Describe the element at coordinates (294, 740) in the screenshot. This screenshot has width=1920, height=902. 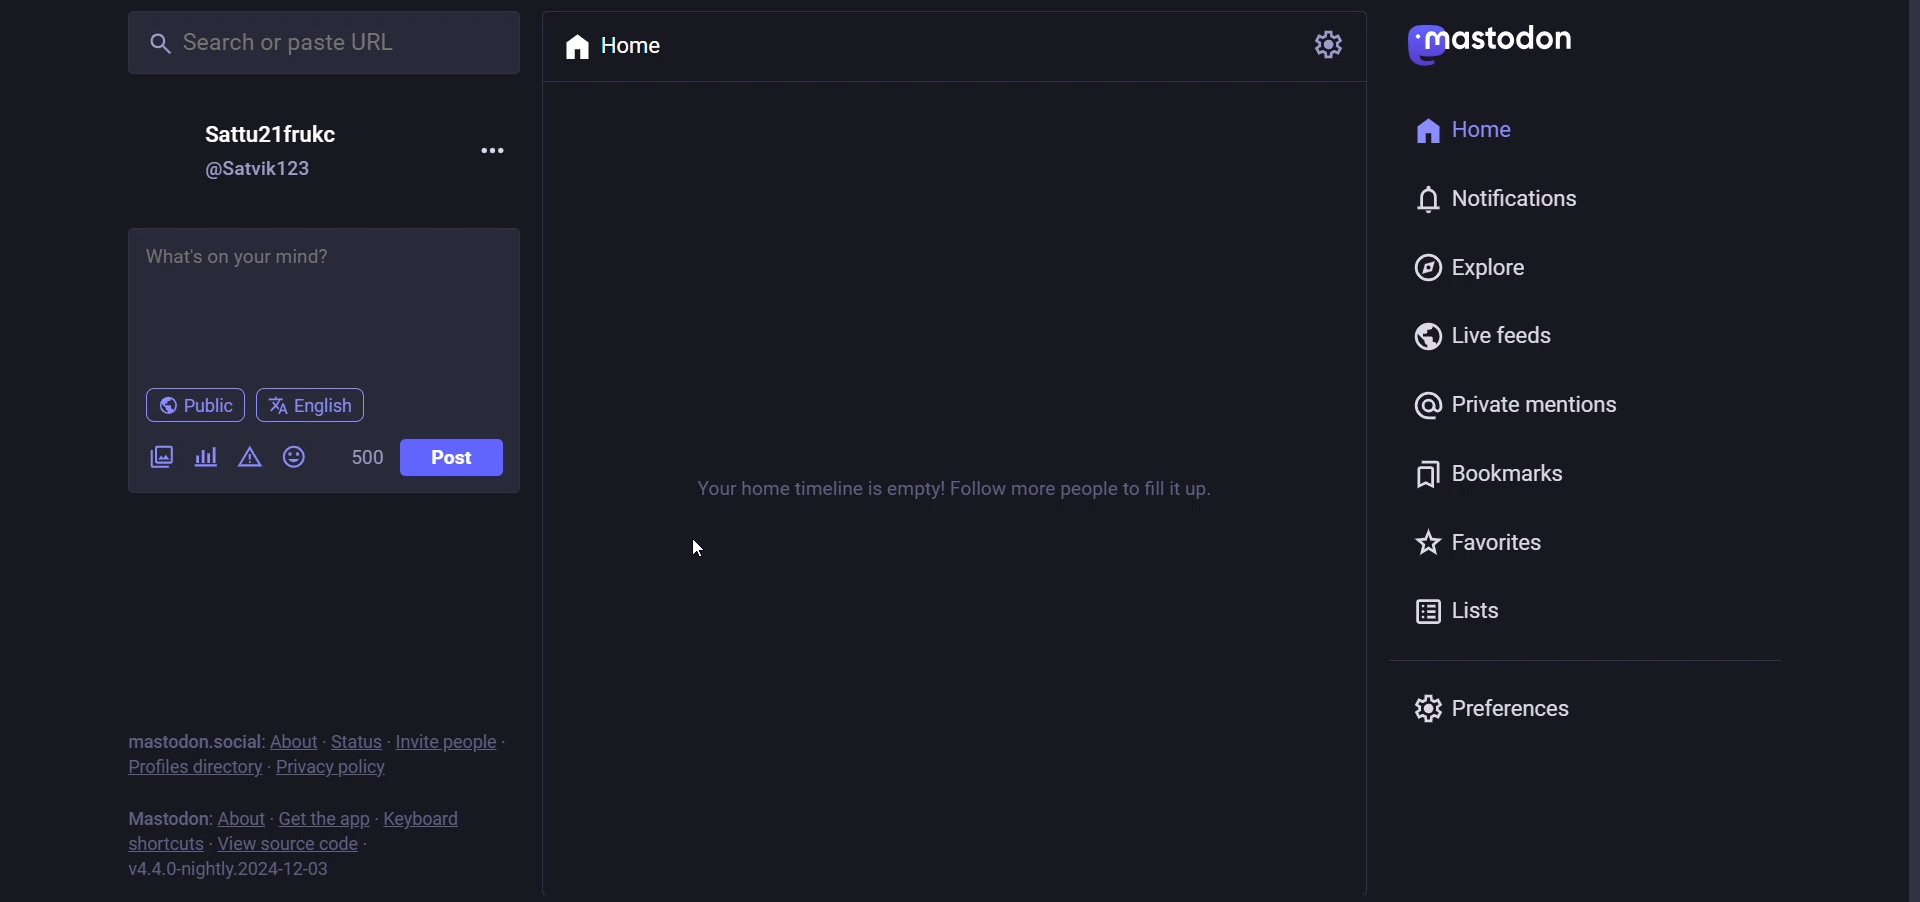
I see `about` at that location.